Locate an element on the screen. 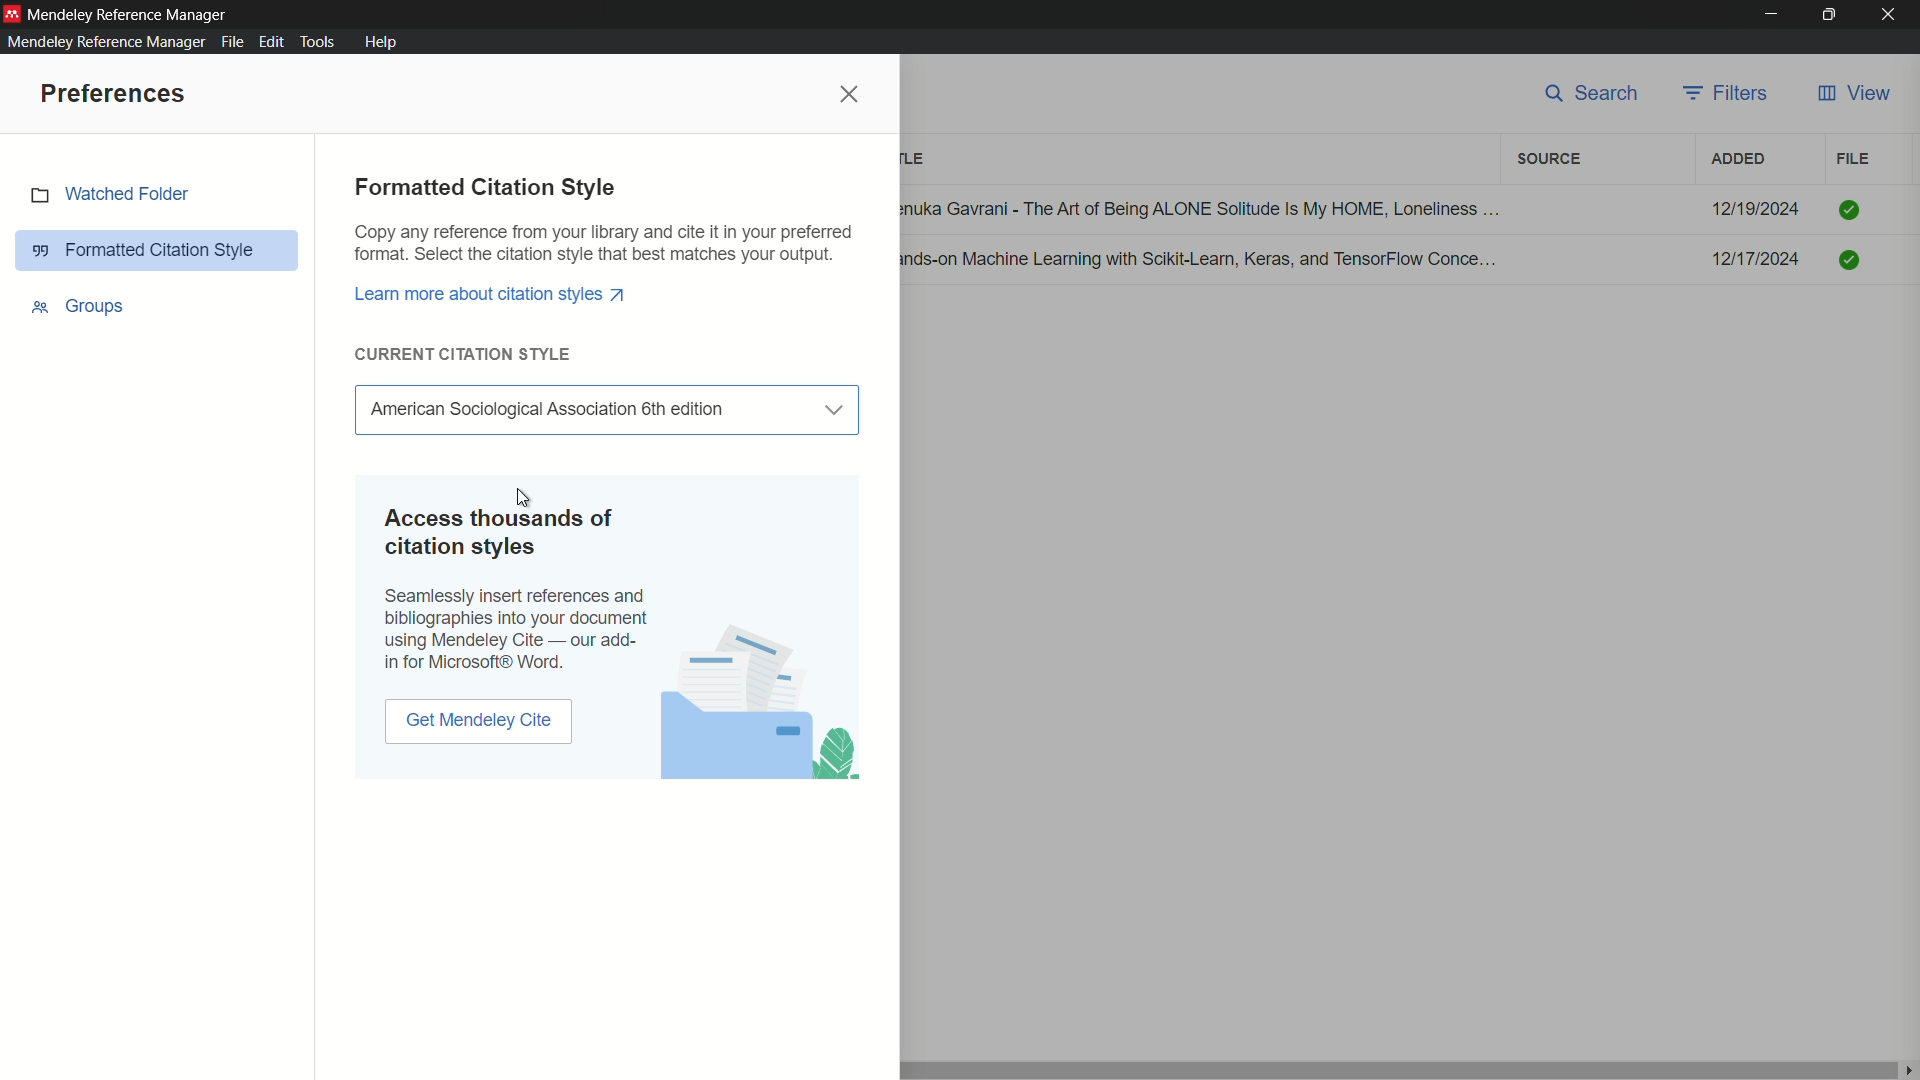 Image resolution: width=1920 pixels, height=1080 pixels. mendeley reference manager is located at coordinates (106, 42).